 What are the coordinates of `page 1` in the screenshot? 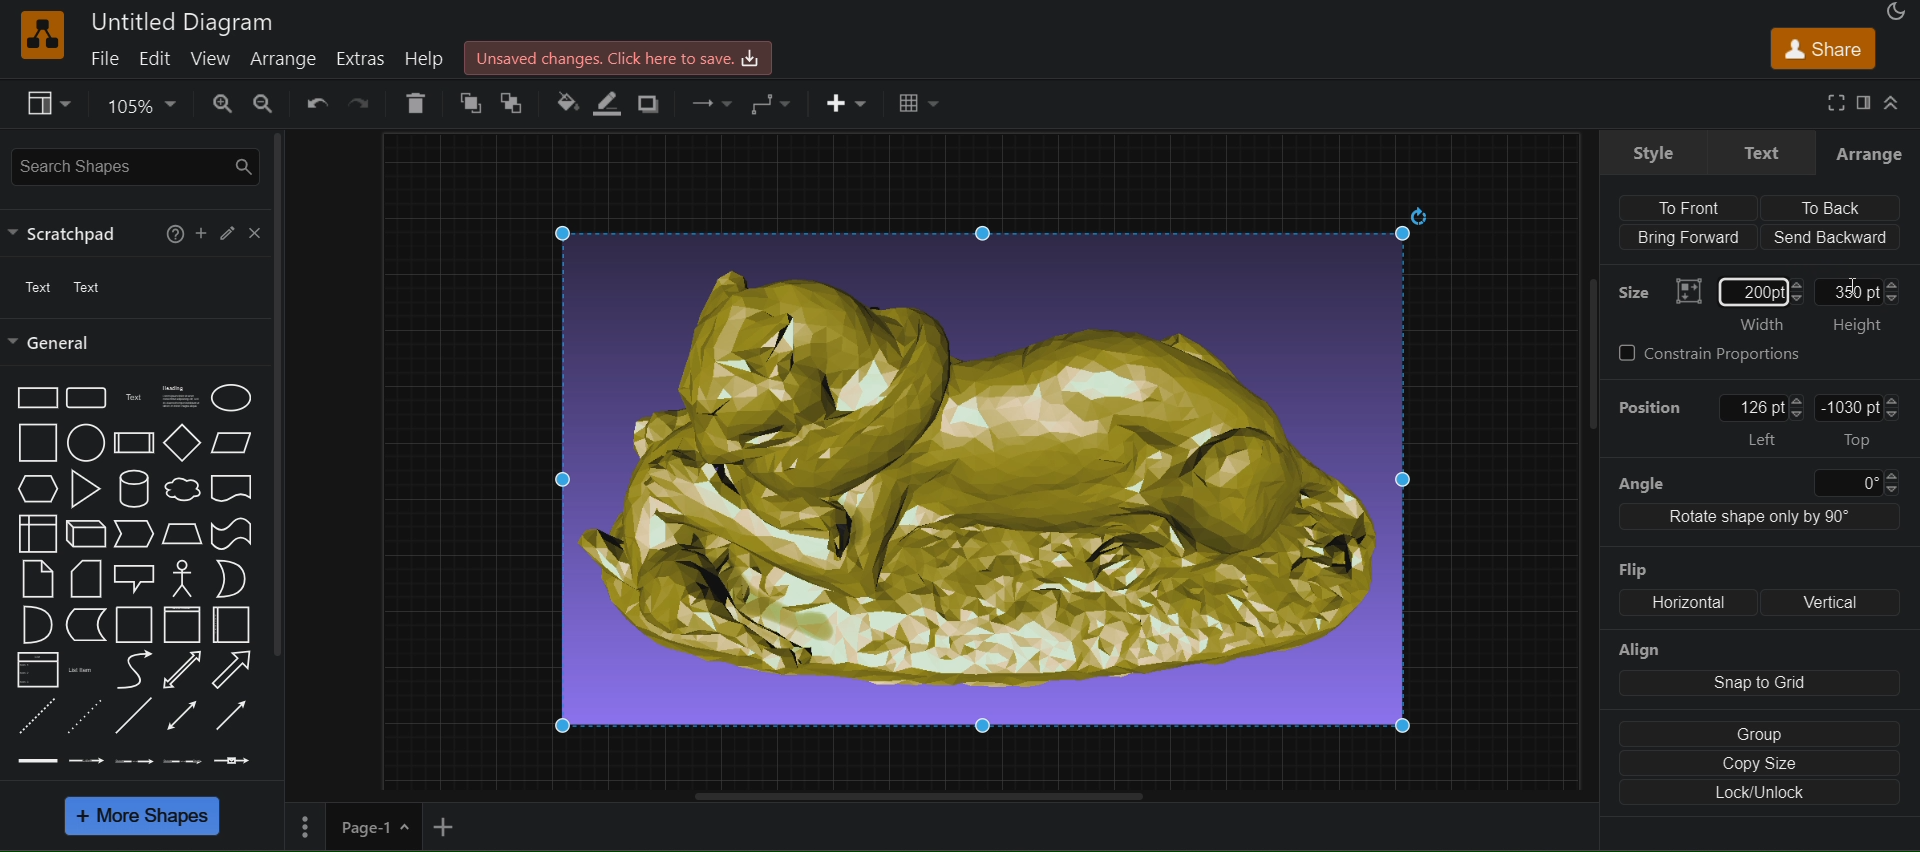 It's located at (376, 828).